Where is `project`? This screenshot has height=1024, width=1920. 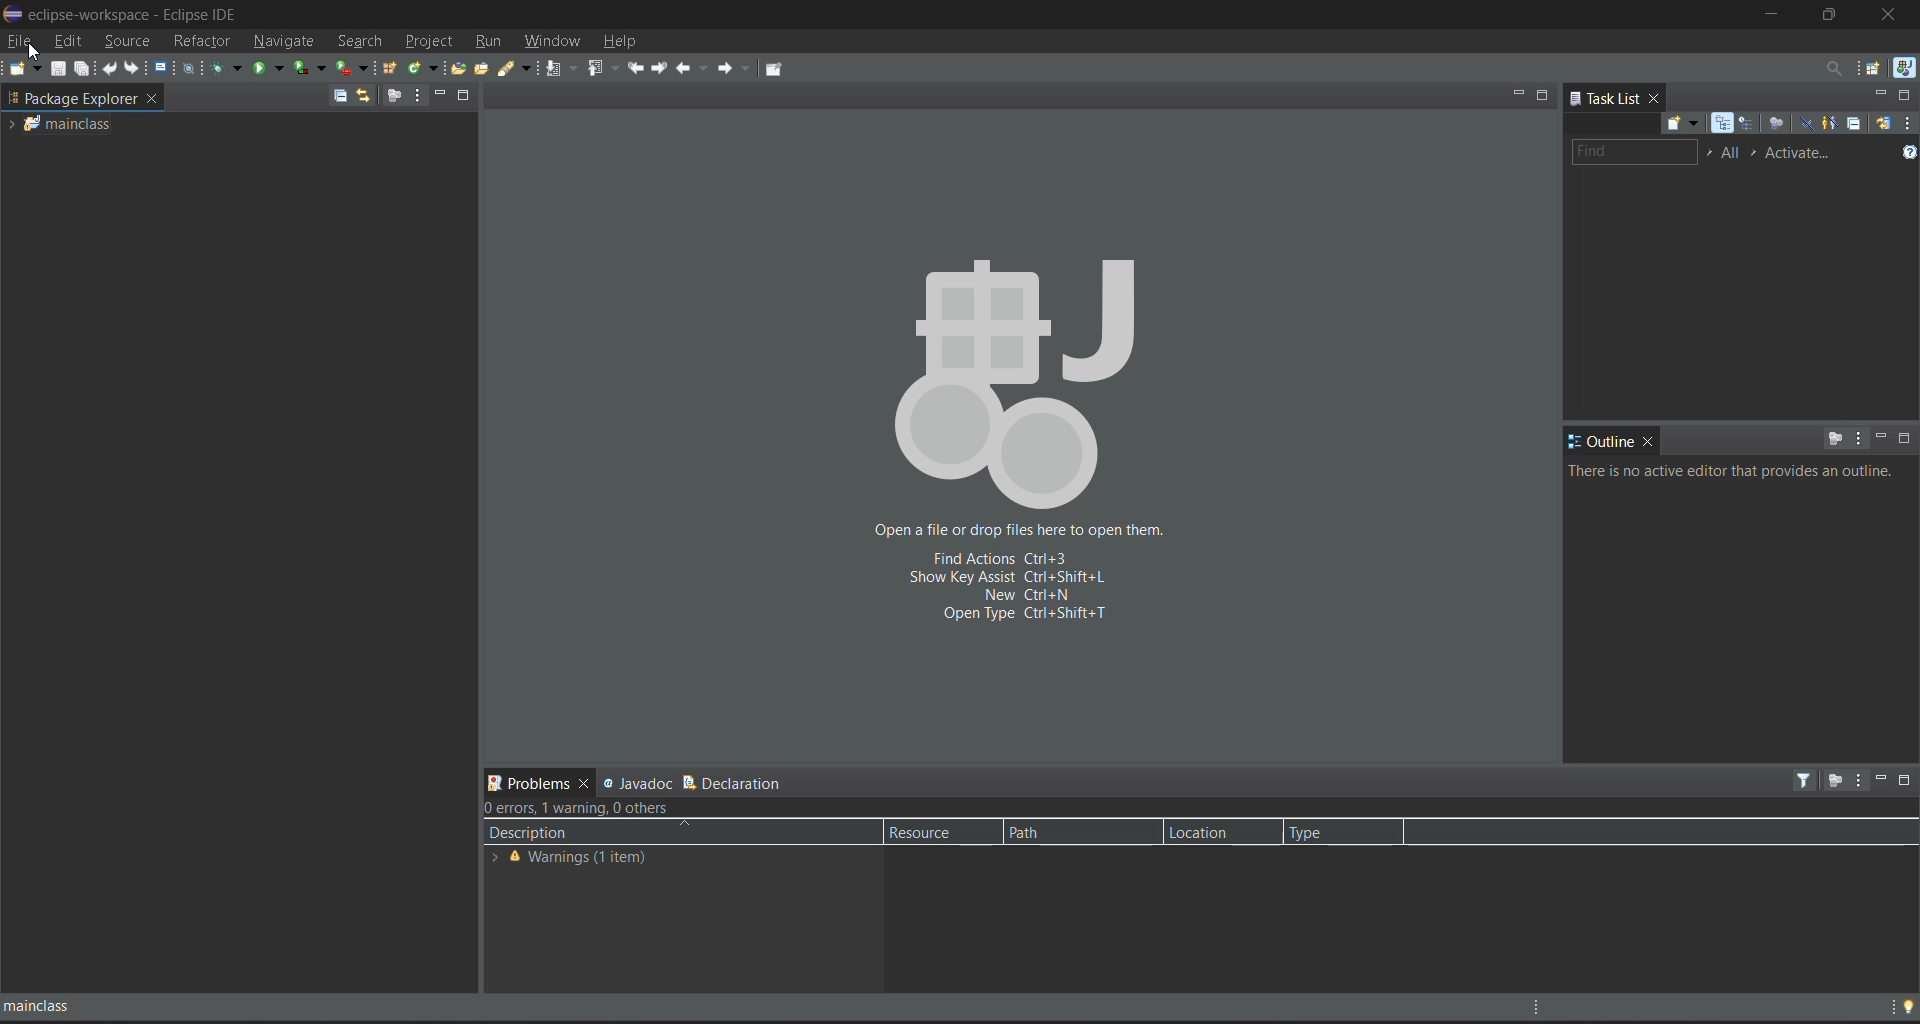
project is located at coordinates (430, 43).